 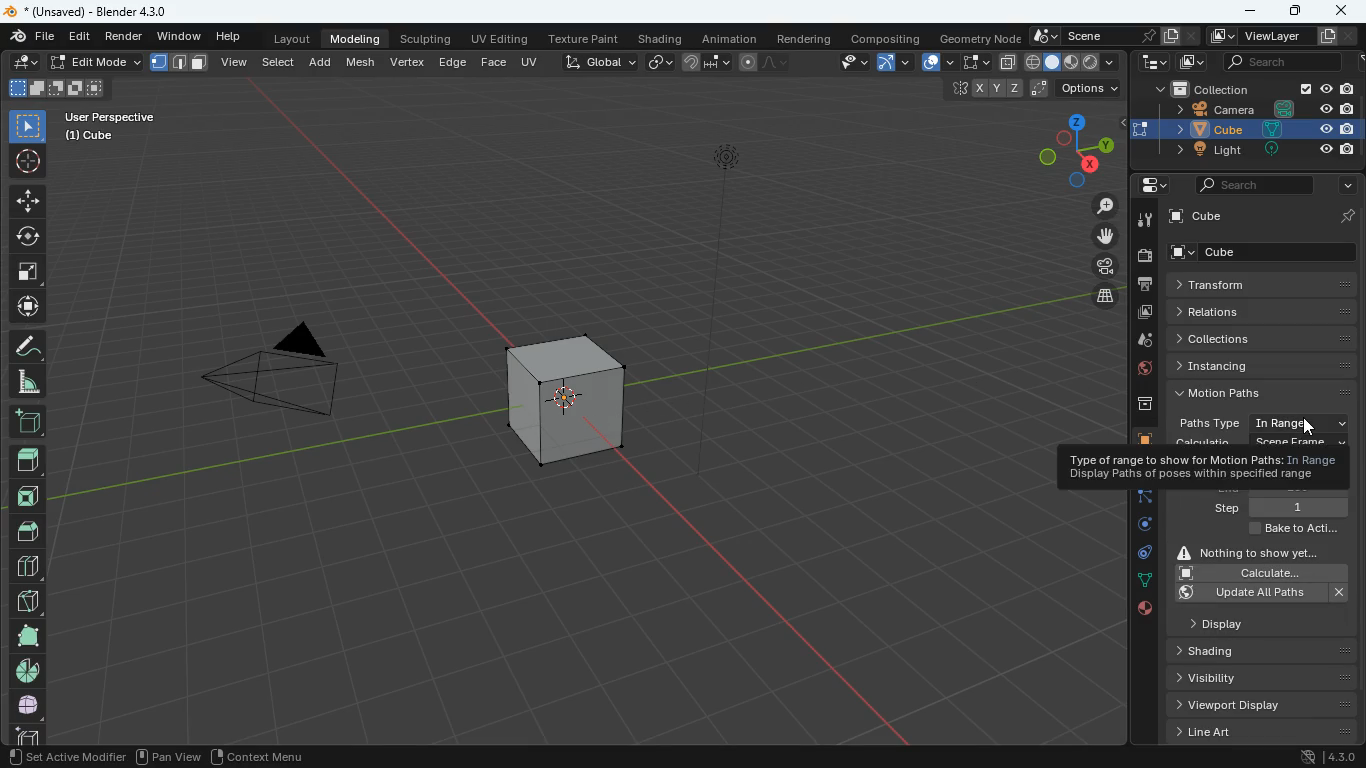 What do you see at coordinates (1343, 13) in the screenshot?
I see `close` at bounding box center [1343, 13].